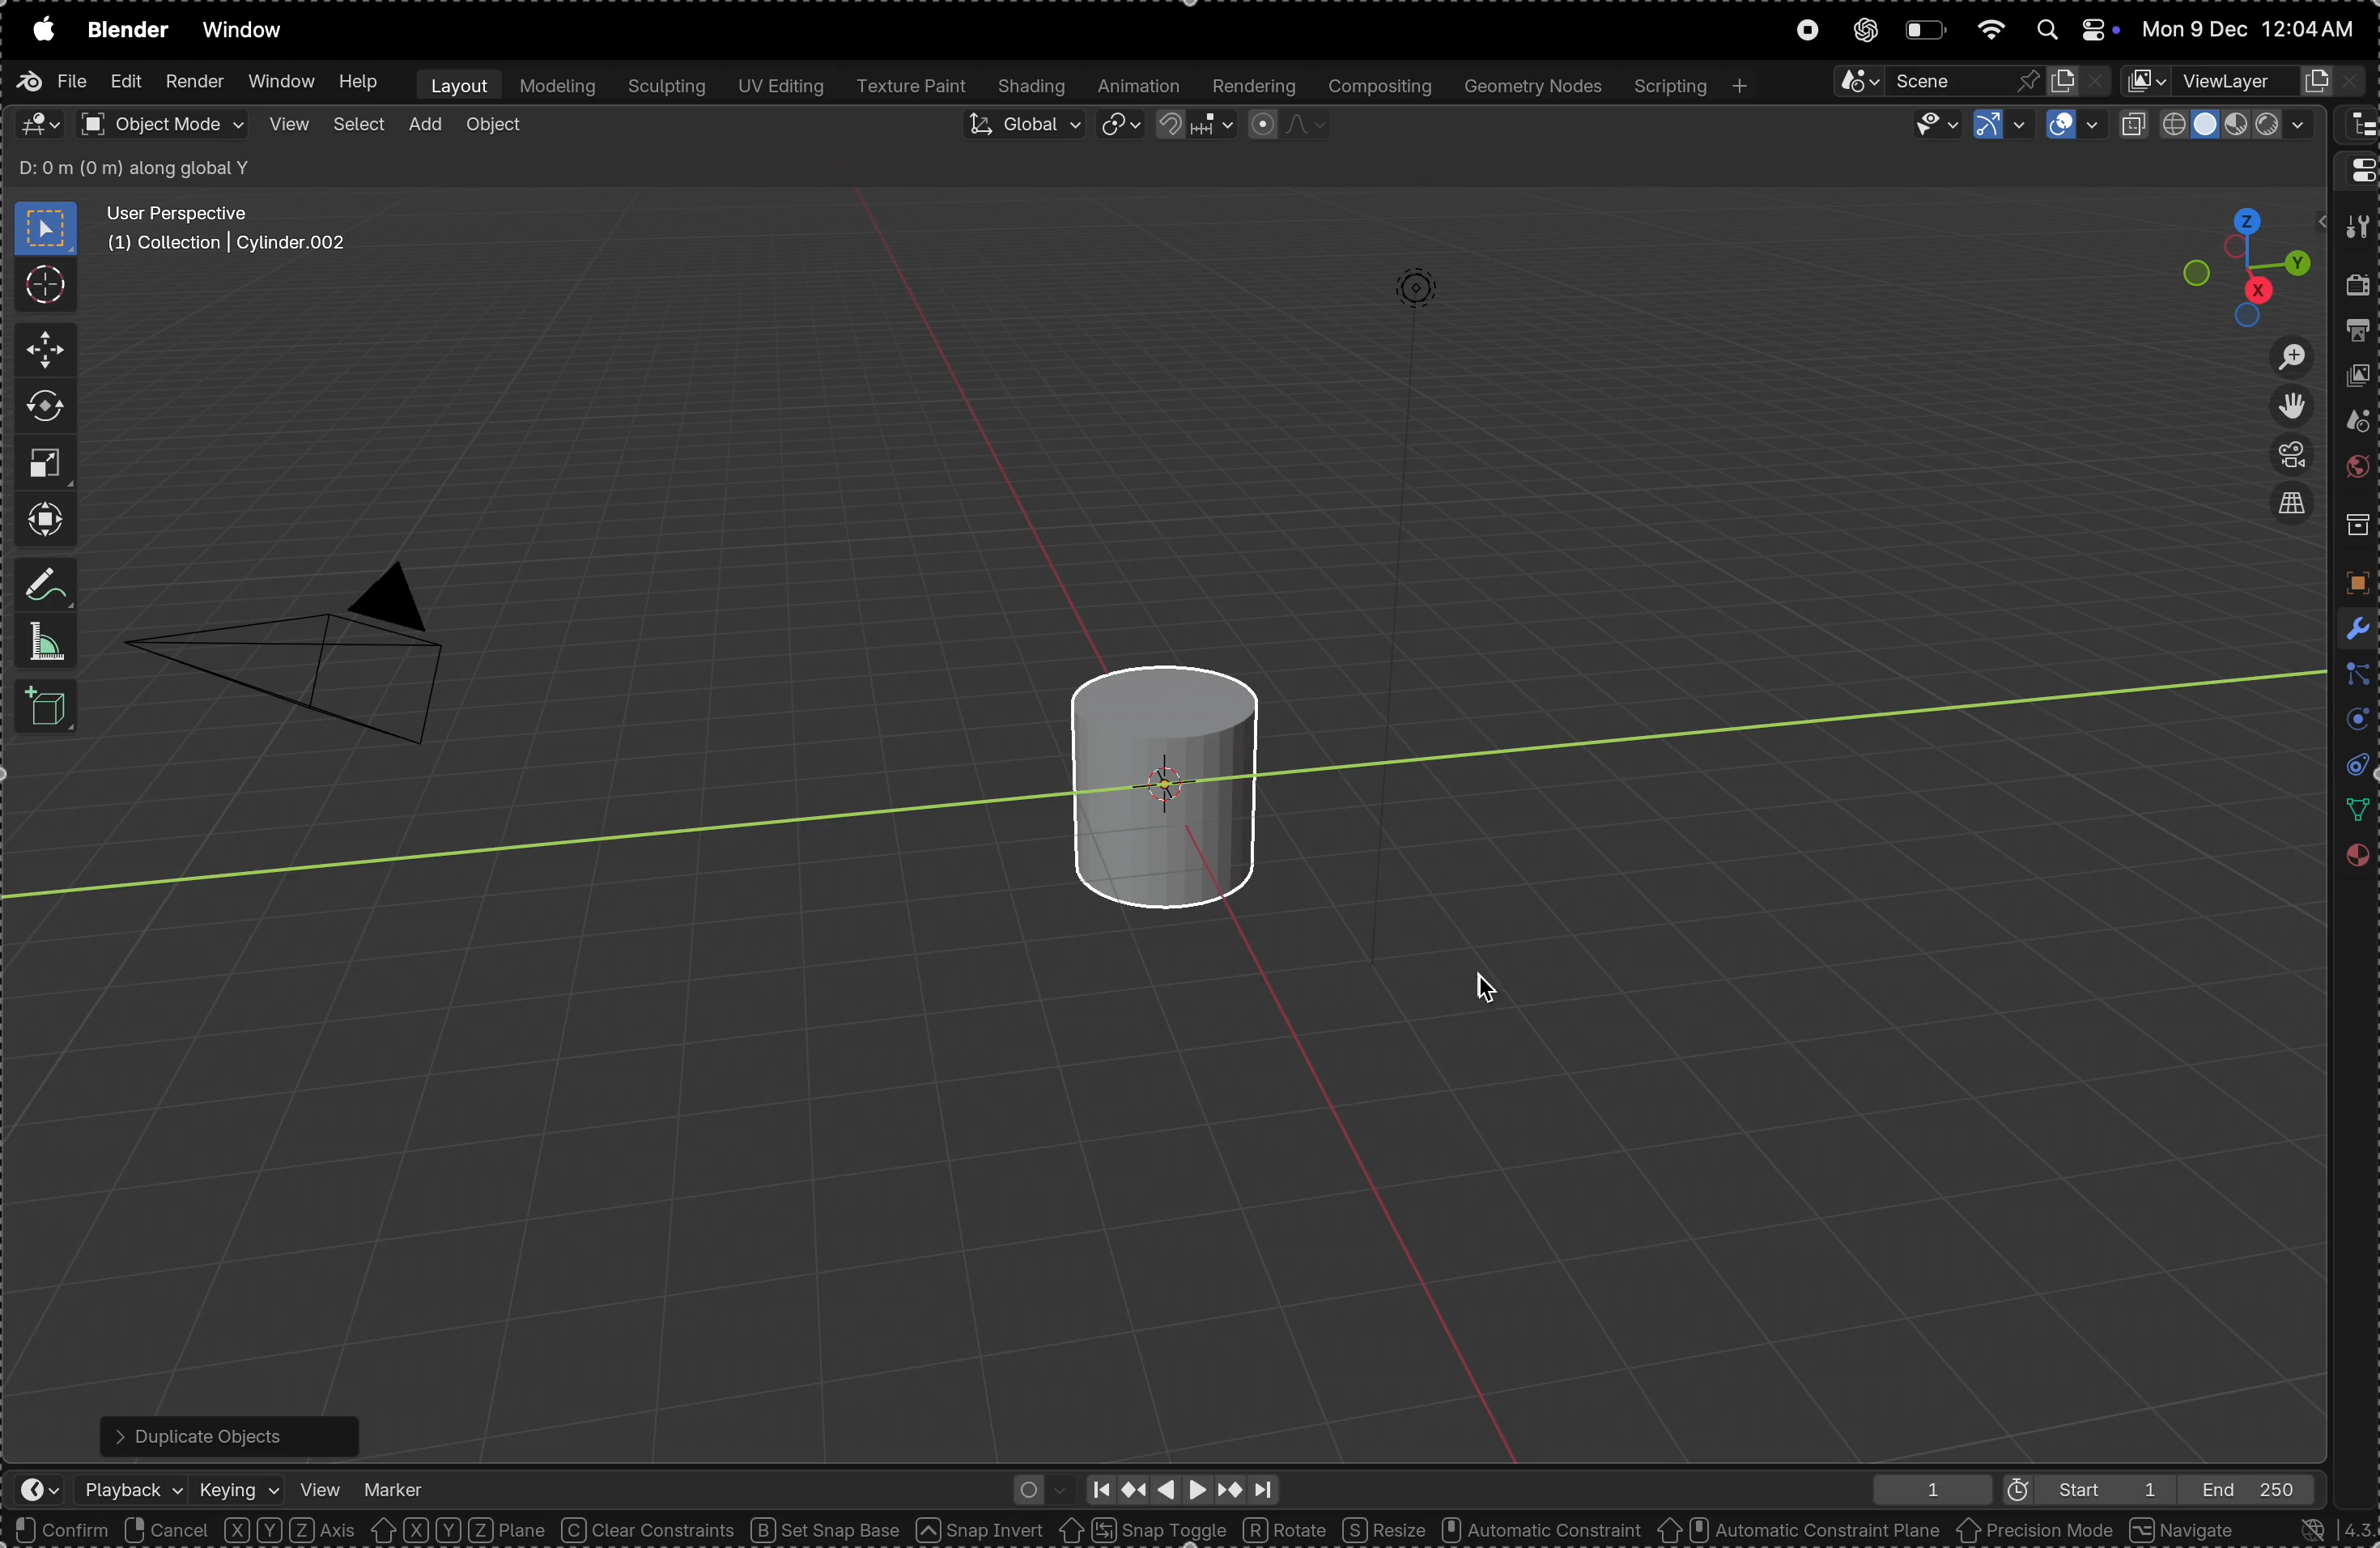  What do you see at coordinates (2290, 511) in the screenshot?
I see `select current views` at bounding box center [2290, 511].